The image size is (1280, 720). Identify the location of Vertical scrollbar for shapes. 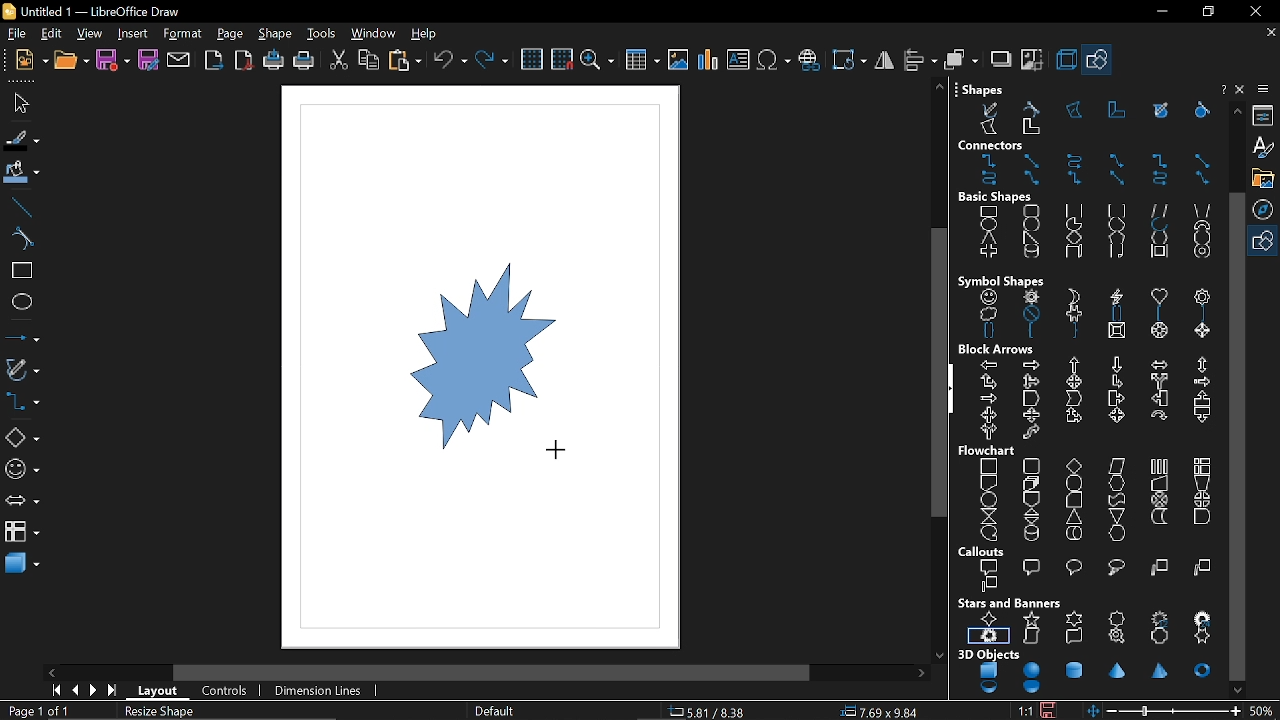
(1239, 436).